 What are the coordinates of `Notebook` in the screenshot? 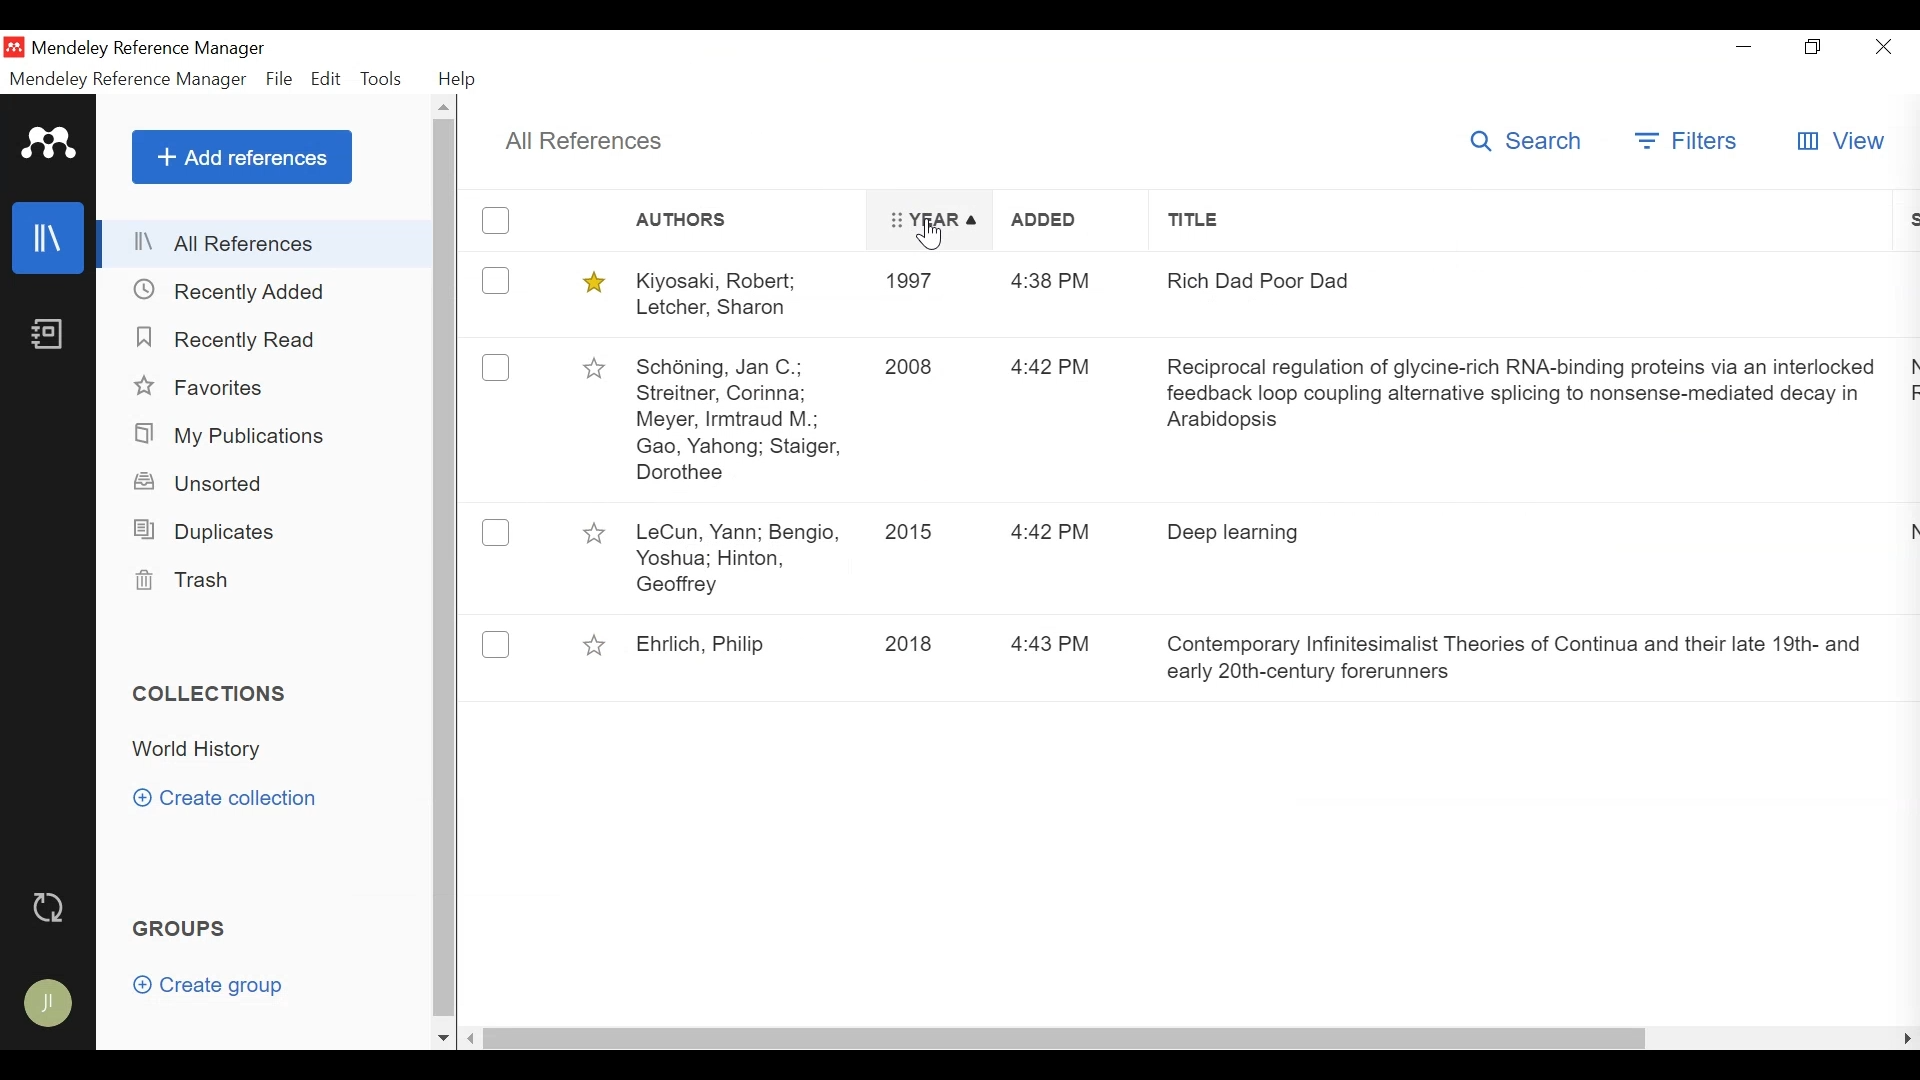 It's located at (51, 336).